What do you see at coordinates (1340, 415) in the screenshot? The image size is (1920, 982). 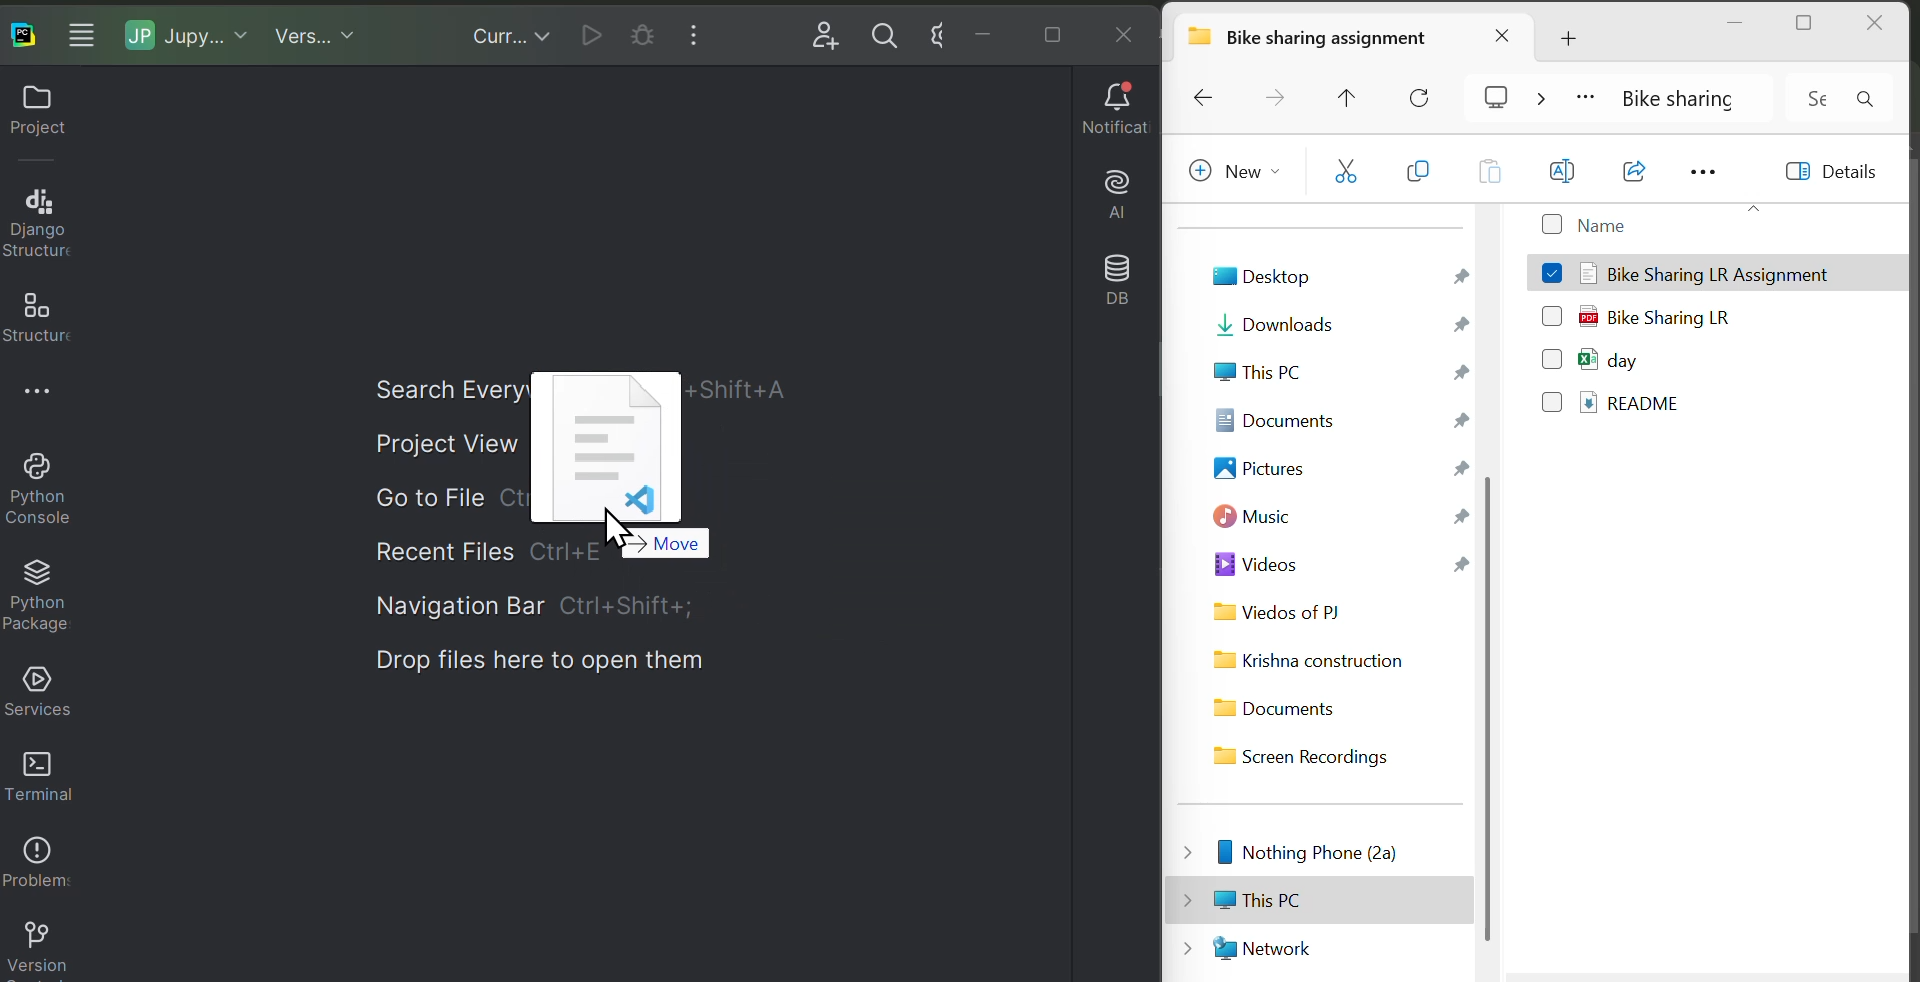 I see `Documents` at bounding box center [1340, 415].